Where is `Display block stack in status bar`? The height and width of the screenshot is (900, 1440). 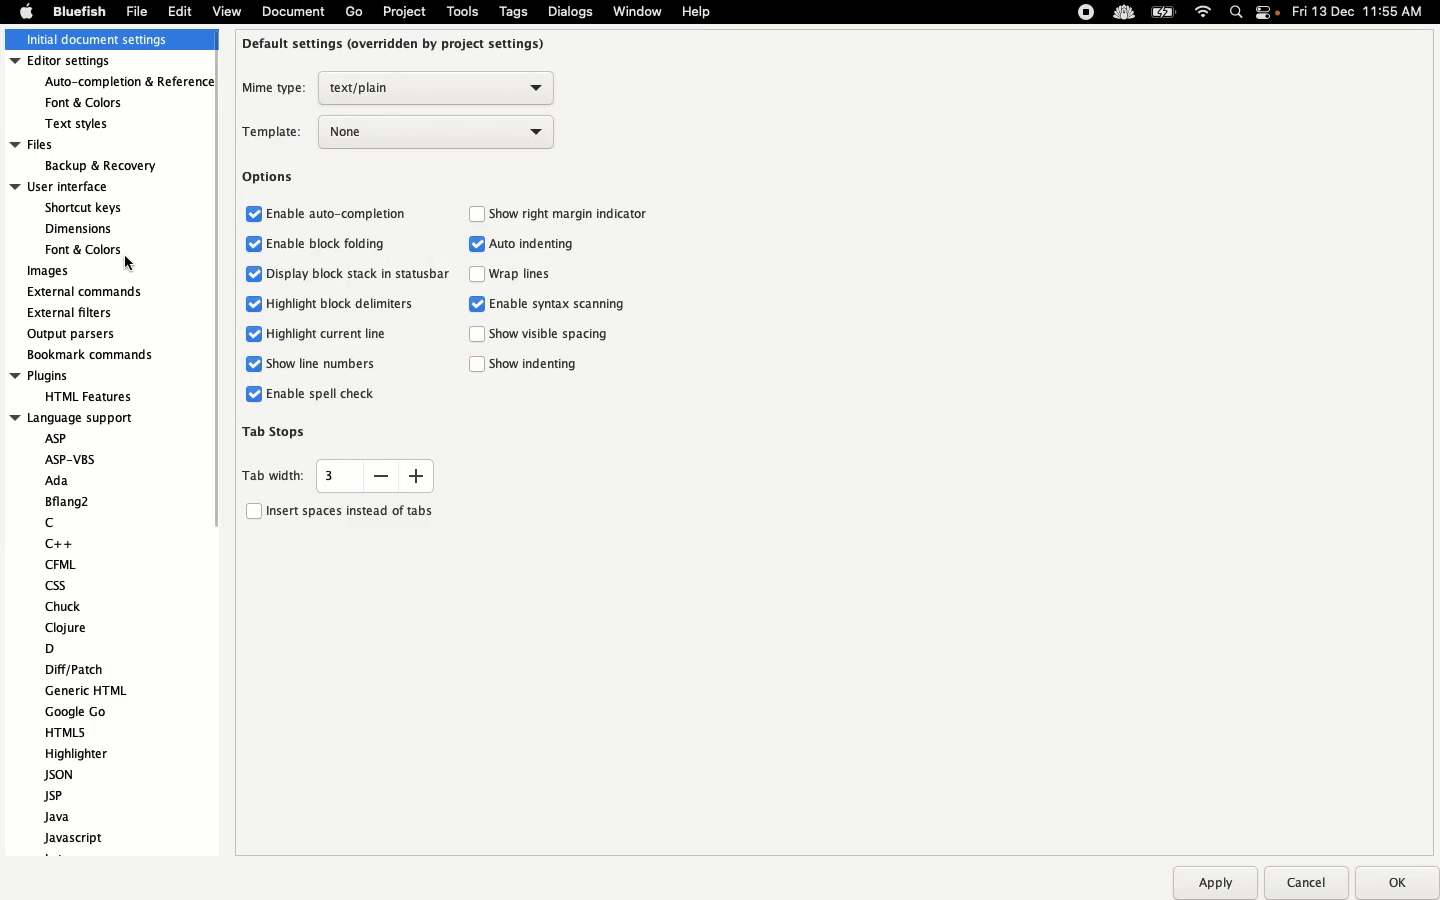
Display block stack in status bar is located at coordinates (349, 275).